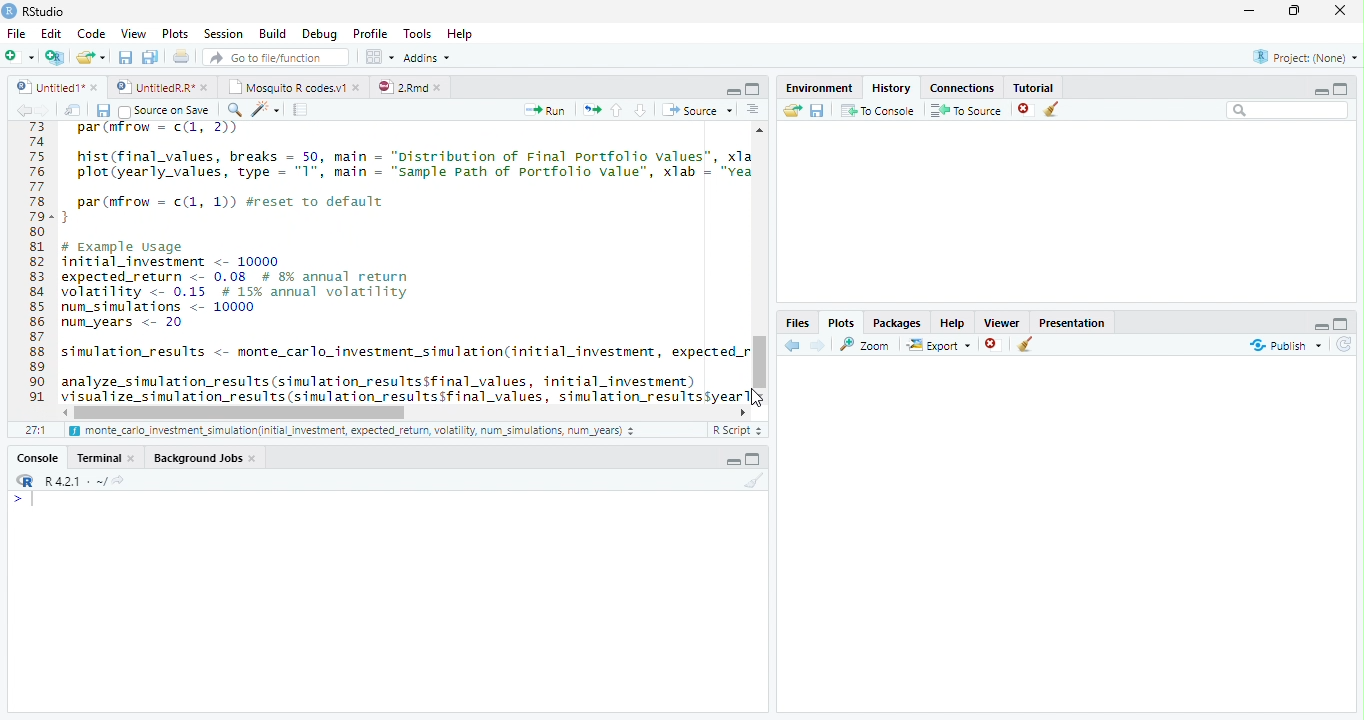 The width and height of the screenshot is (1364, 720). What do you see at coordinates (64, 412) in the screenshot?
I see `Scroll Left` at bounding box center [64, 412].